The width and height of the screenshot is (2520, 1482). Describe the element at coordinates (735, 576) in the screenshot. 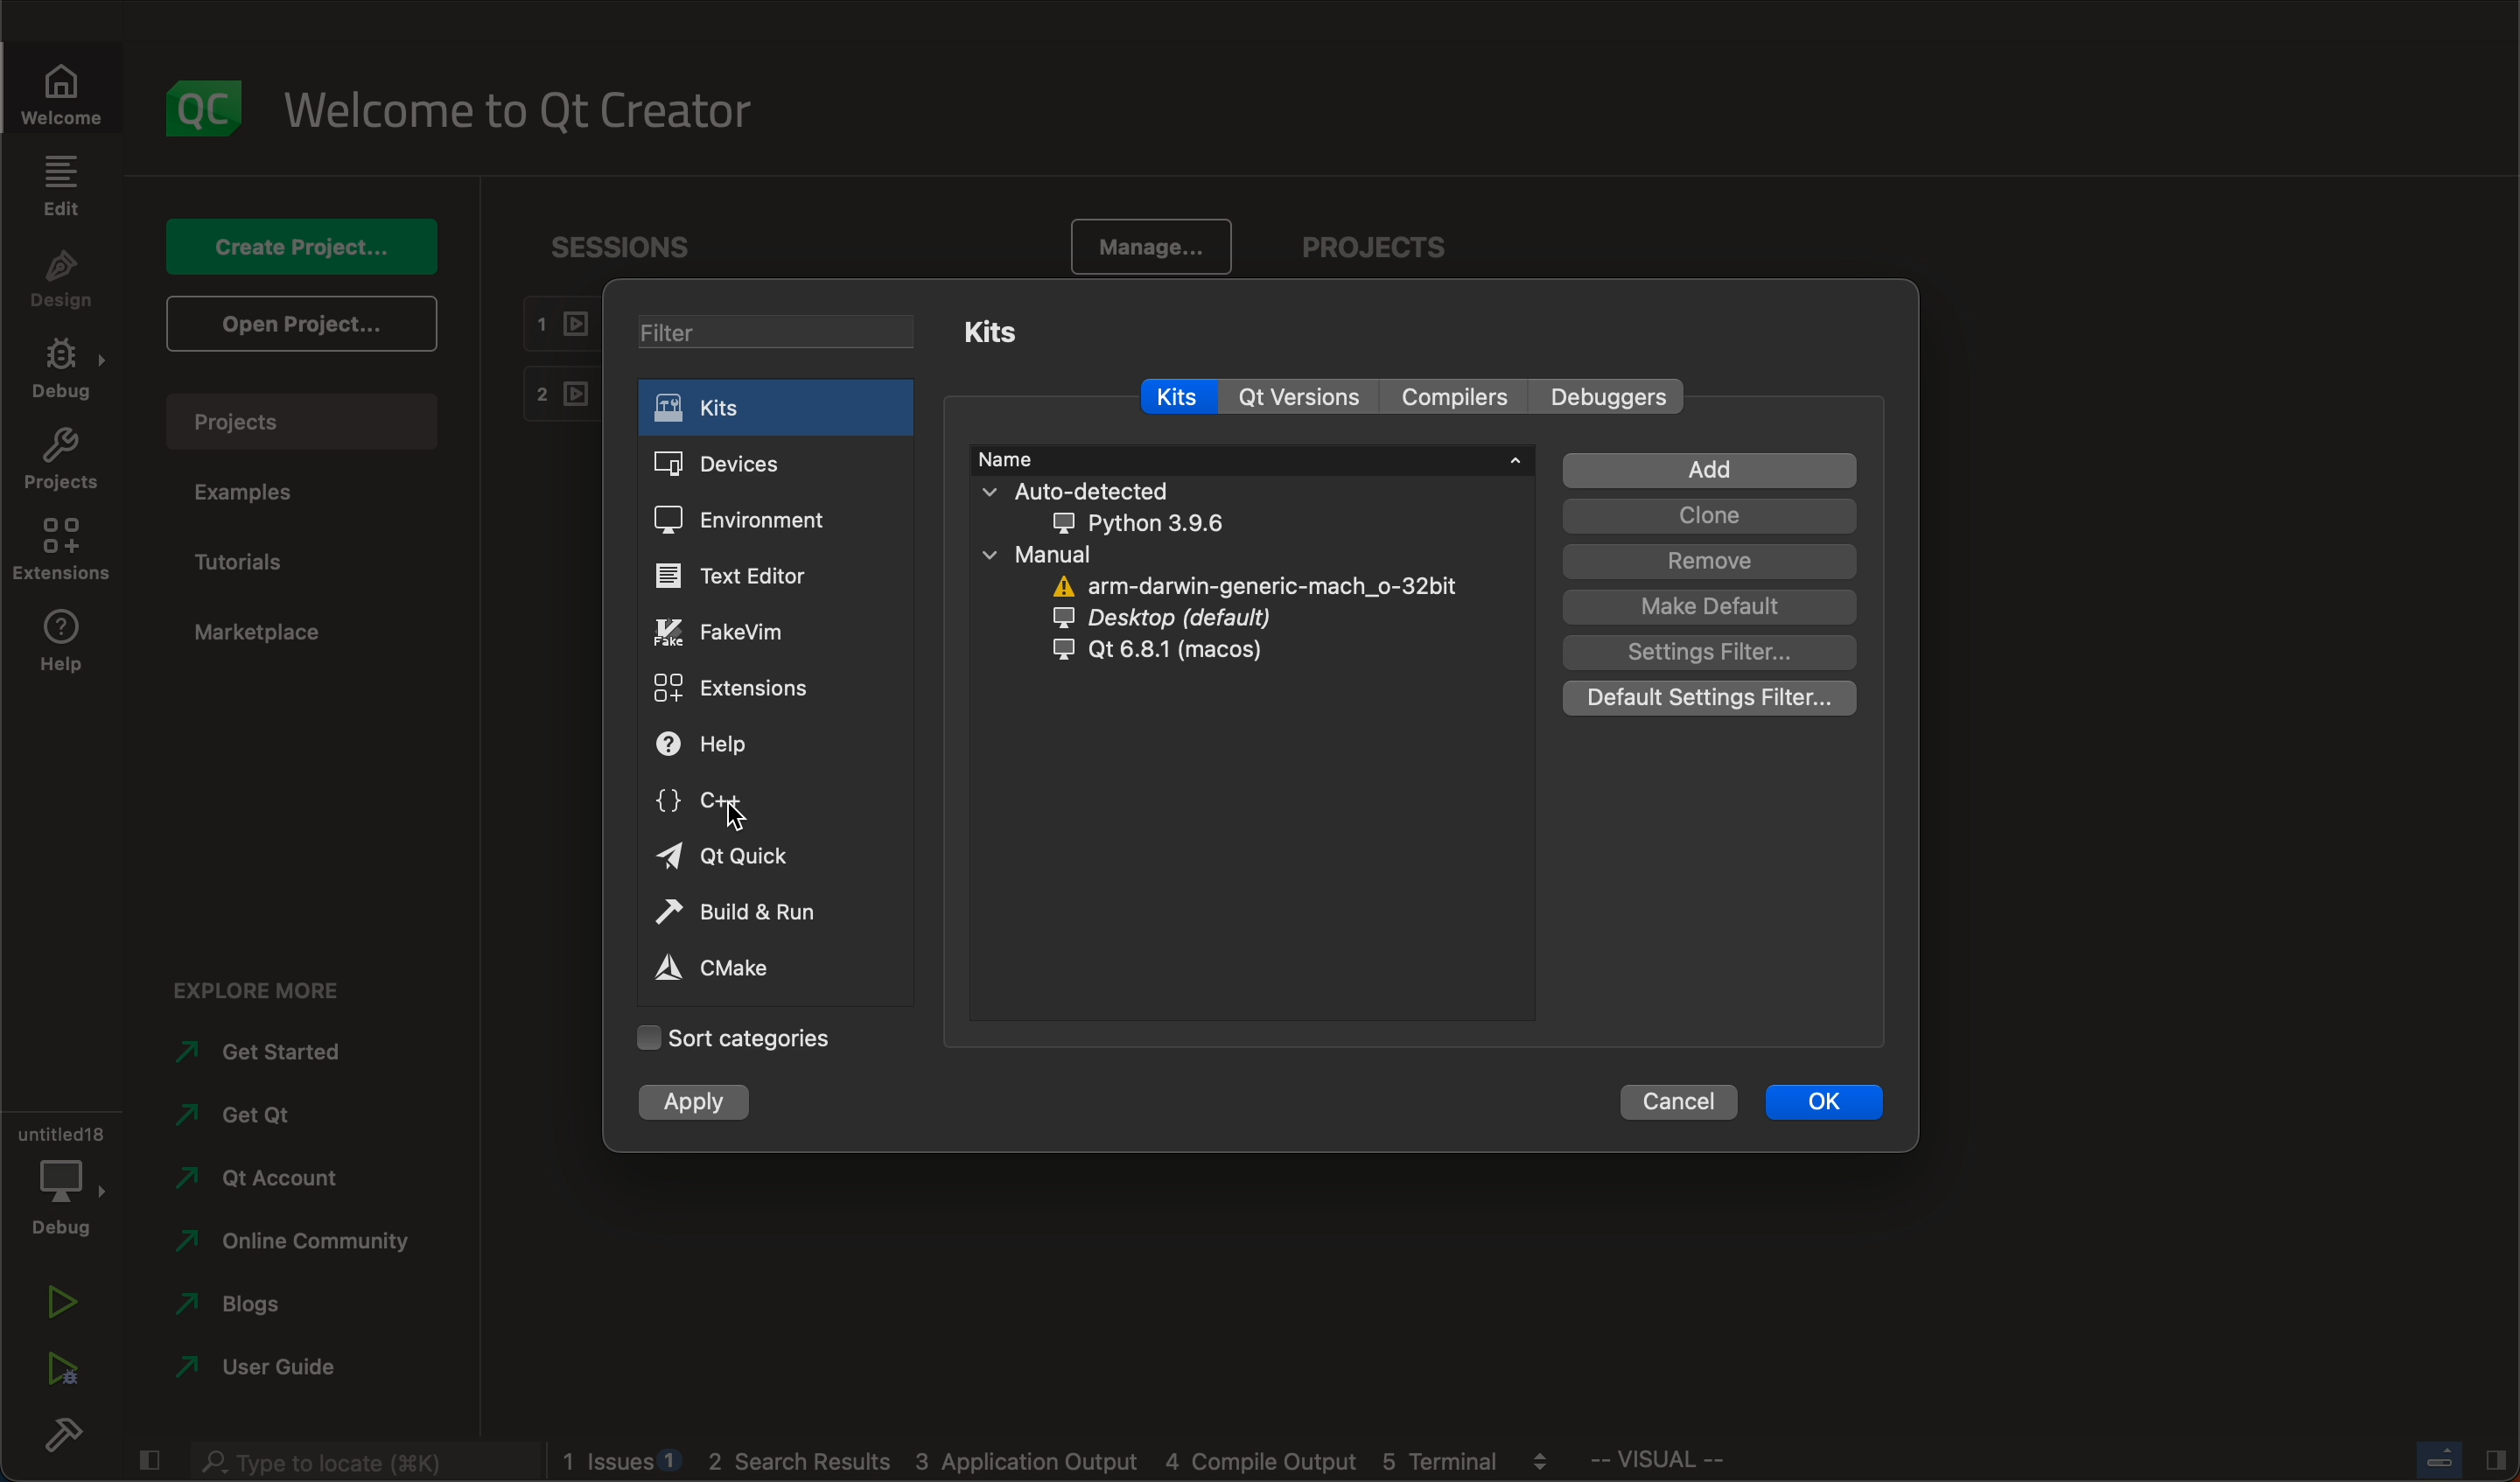

I see `editor` at that location.